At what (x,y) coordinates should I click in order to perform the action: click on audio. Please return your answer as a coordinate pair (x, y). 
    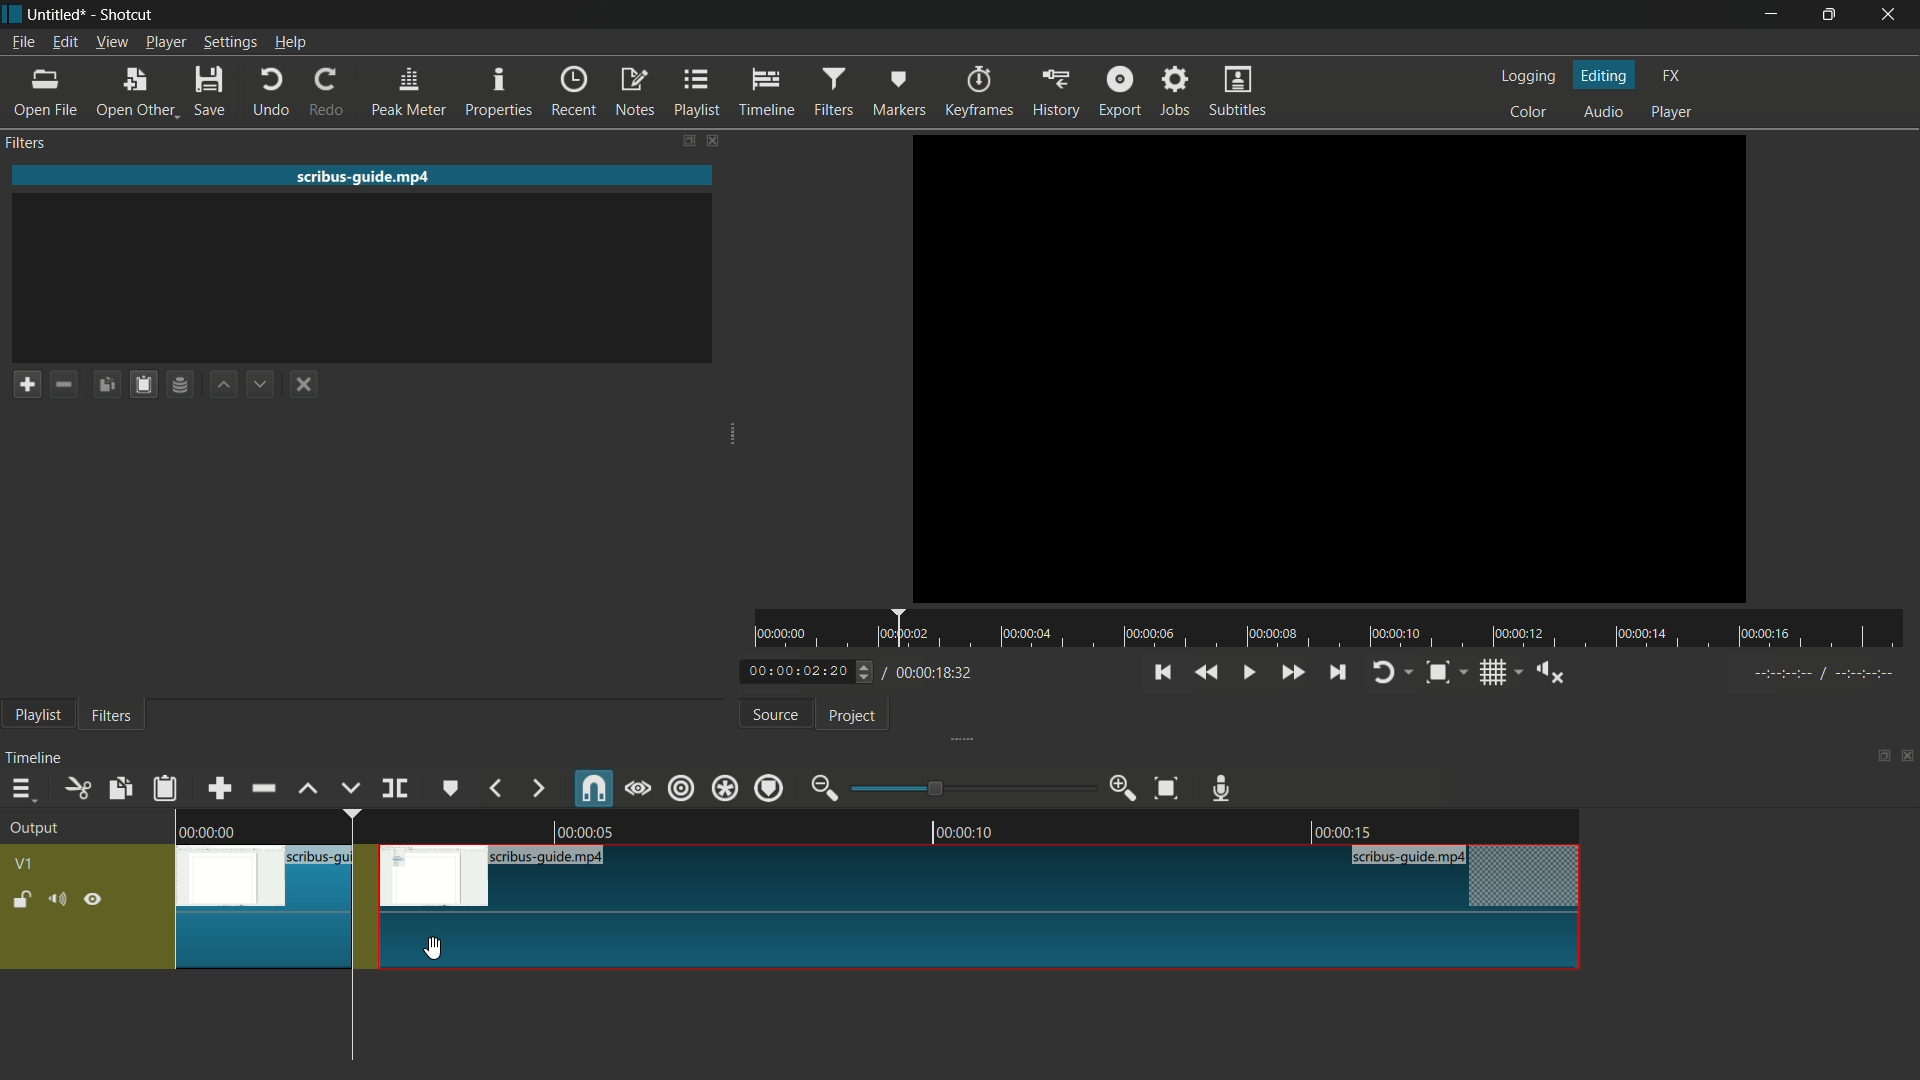
    Looking at the image, I should click on (1603, 113).